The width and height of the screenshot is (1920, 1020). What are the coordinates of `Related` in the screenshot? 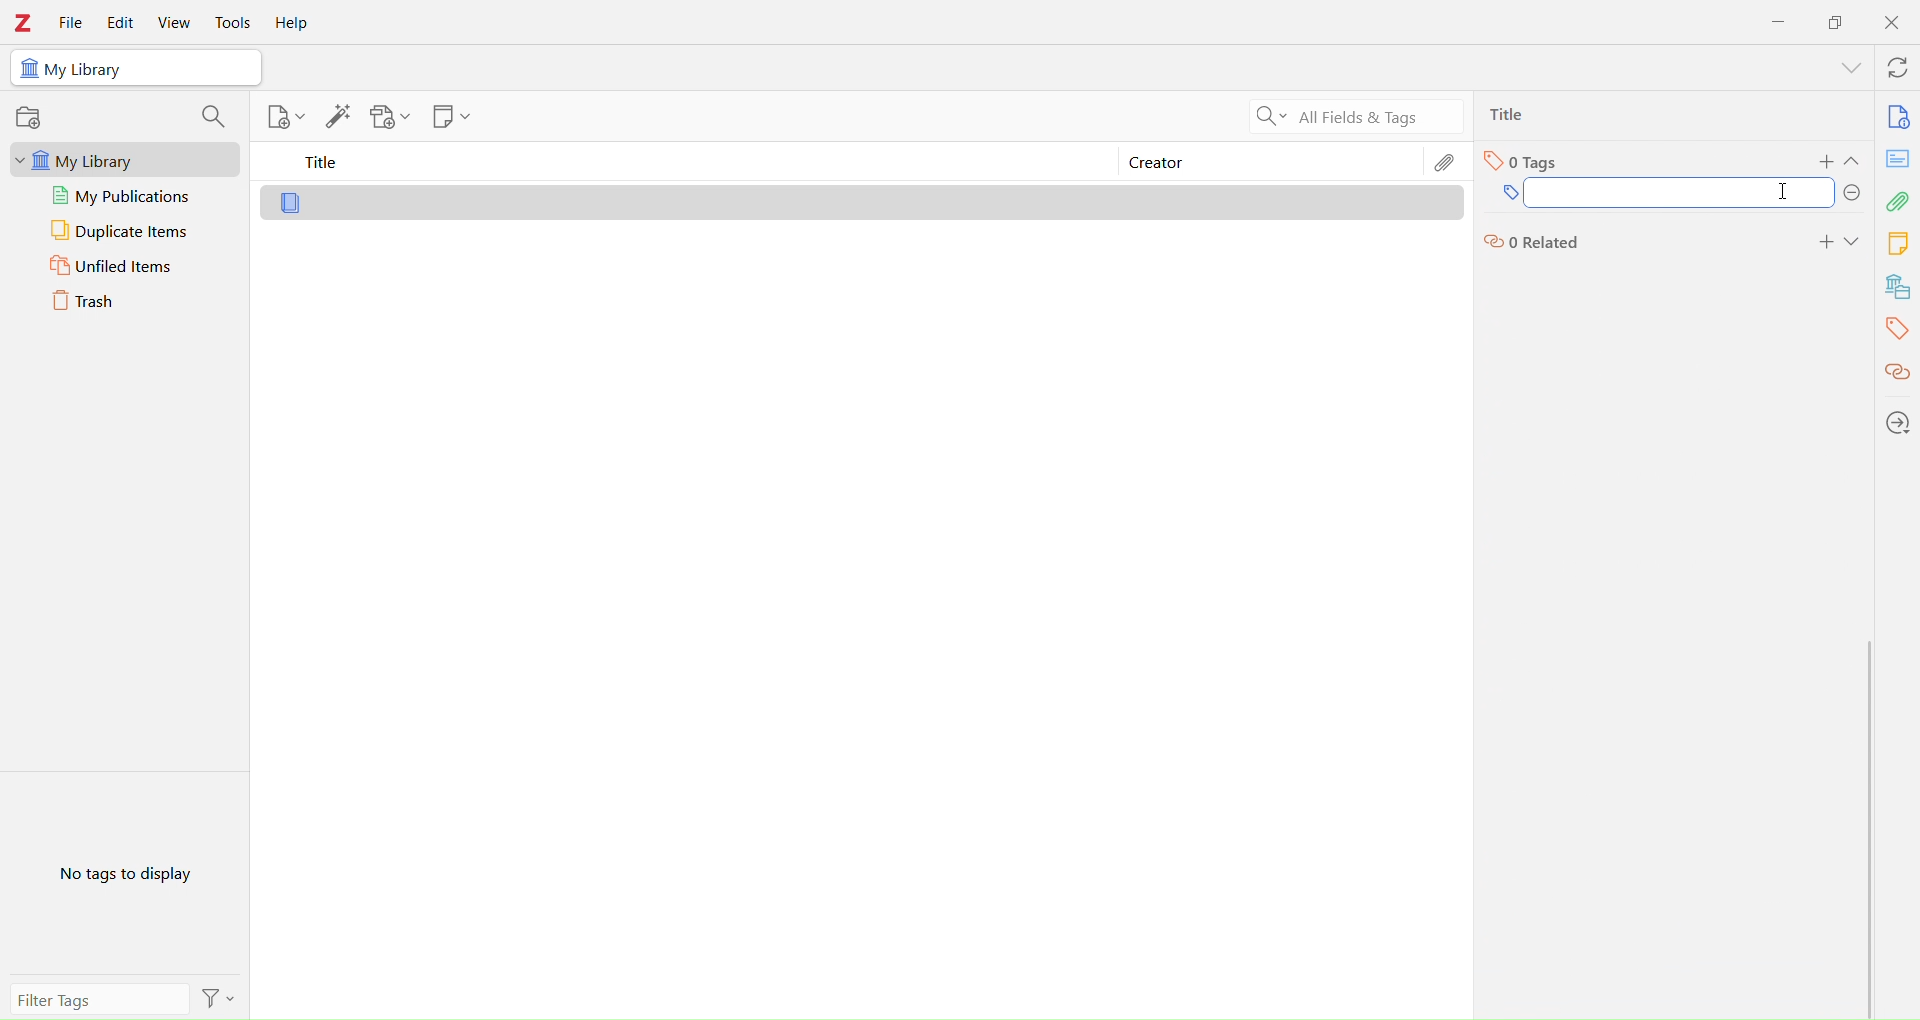 It's located at (1532, 242).